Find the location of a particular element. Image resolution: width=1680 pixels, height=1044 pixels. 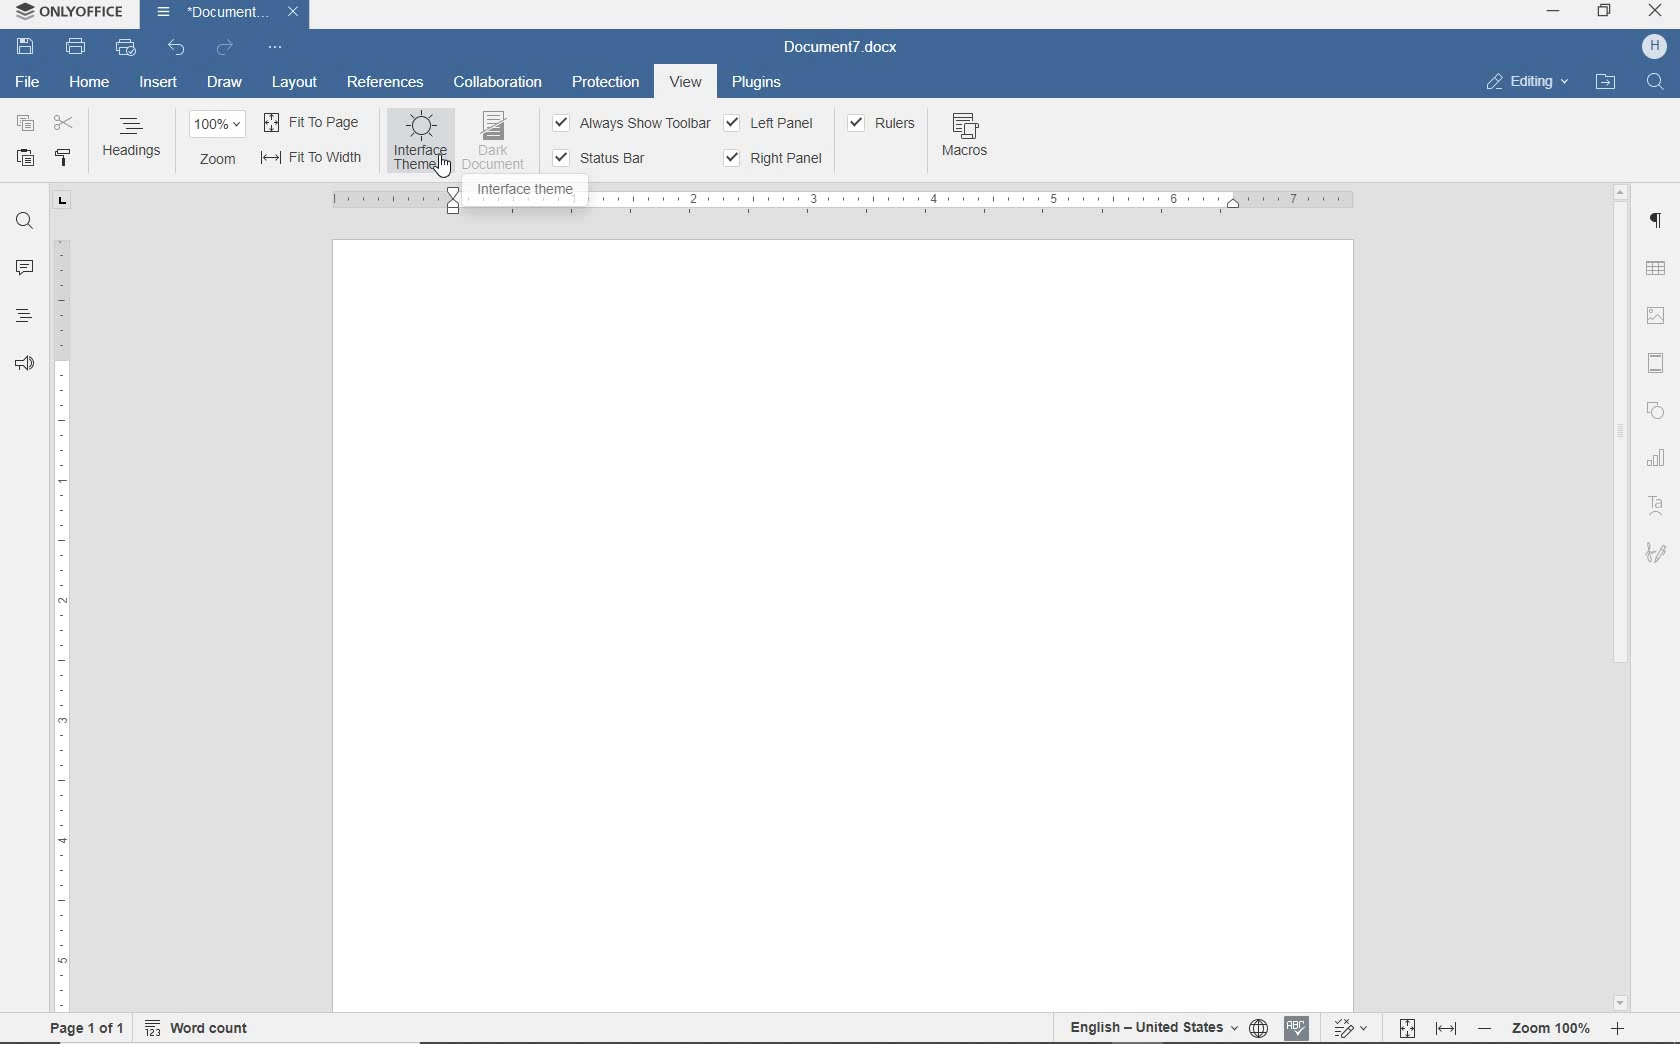

CUSTOMIZE QUICK ACCESS TOOLBAR is located at coordinates (277, 48).